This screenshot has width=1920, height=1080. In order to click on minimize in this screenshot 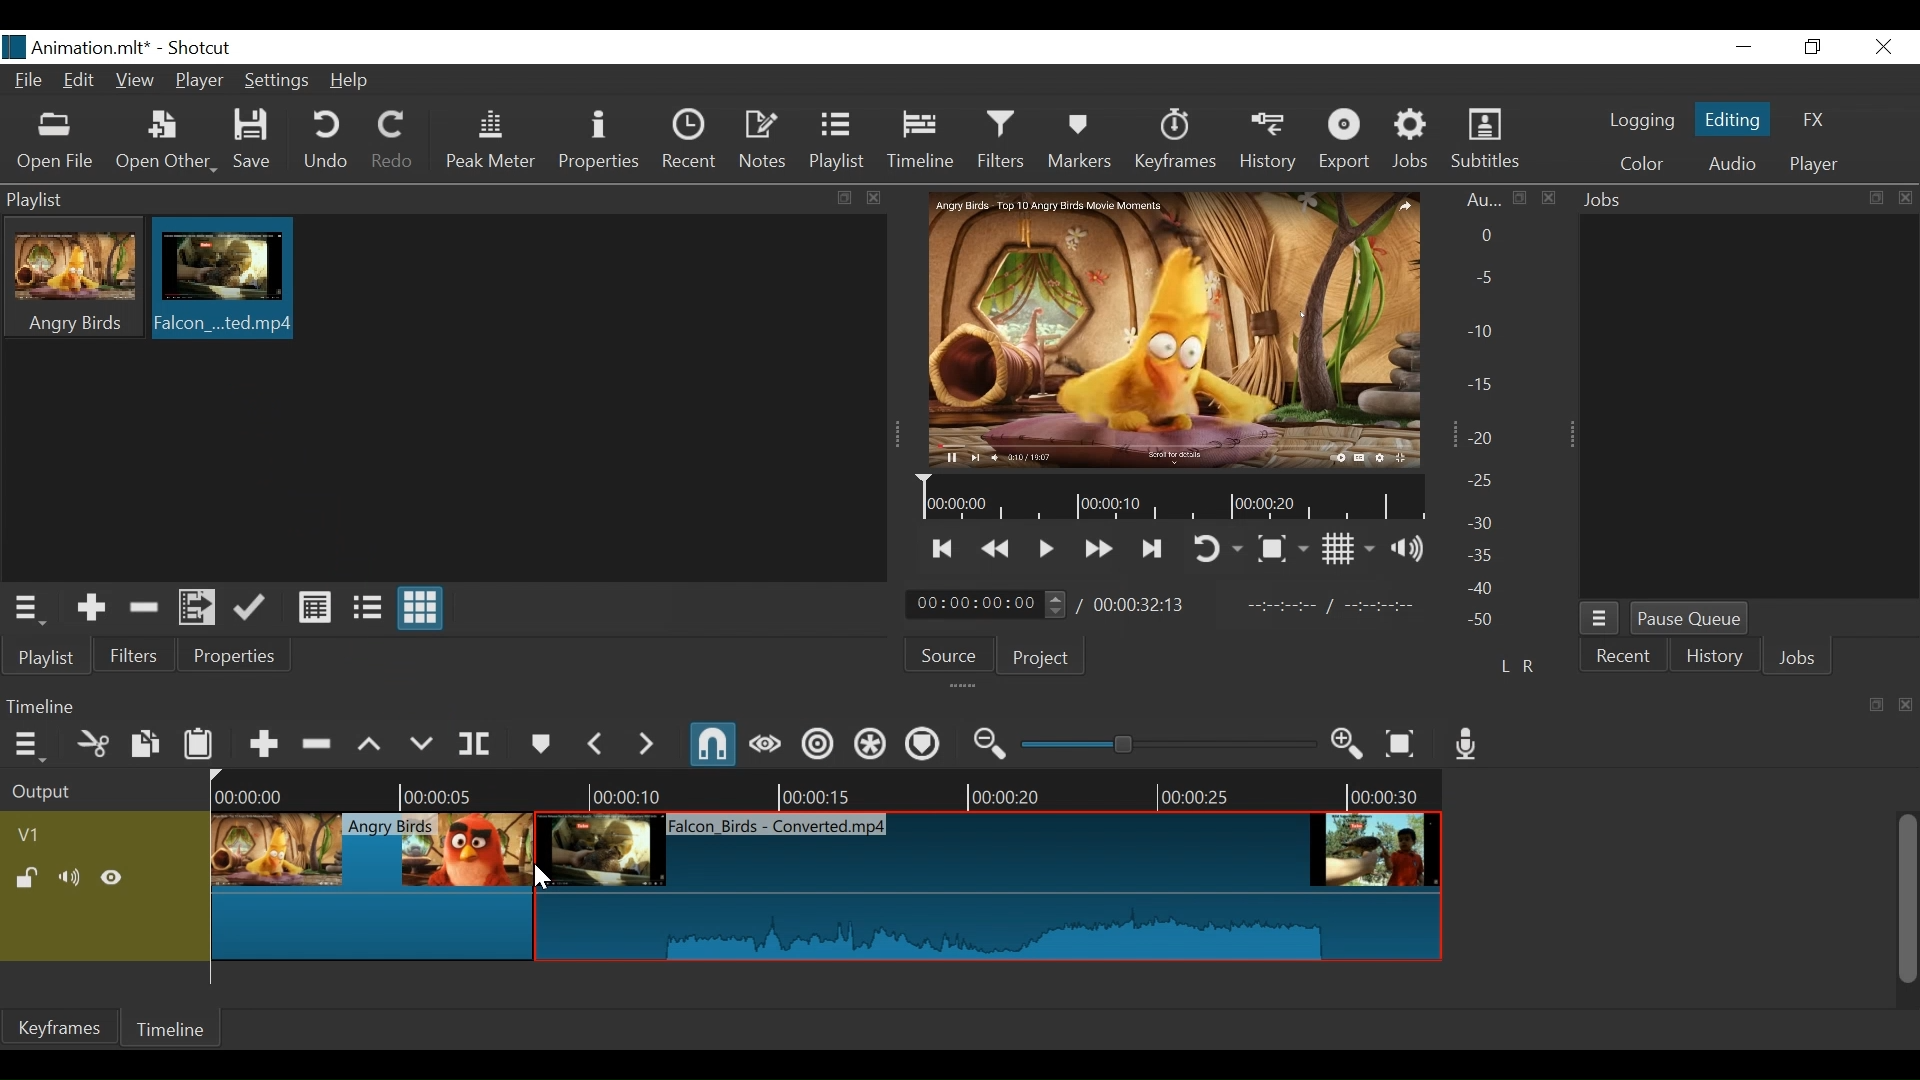, I will do `click(1747, 47)`.